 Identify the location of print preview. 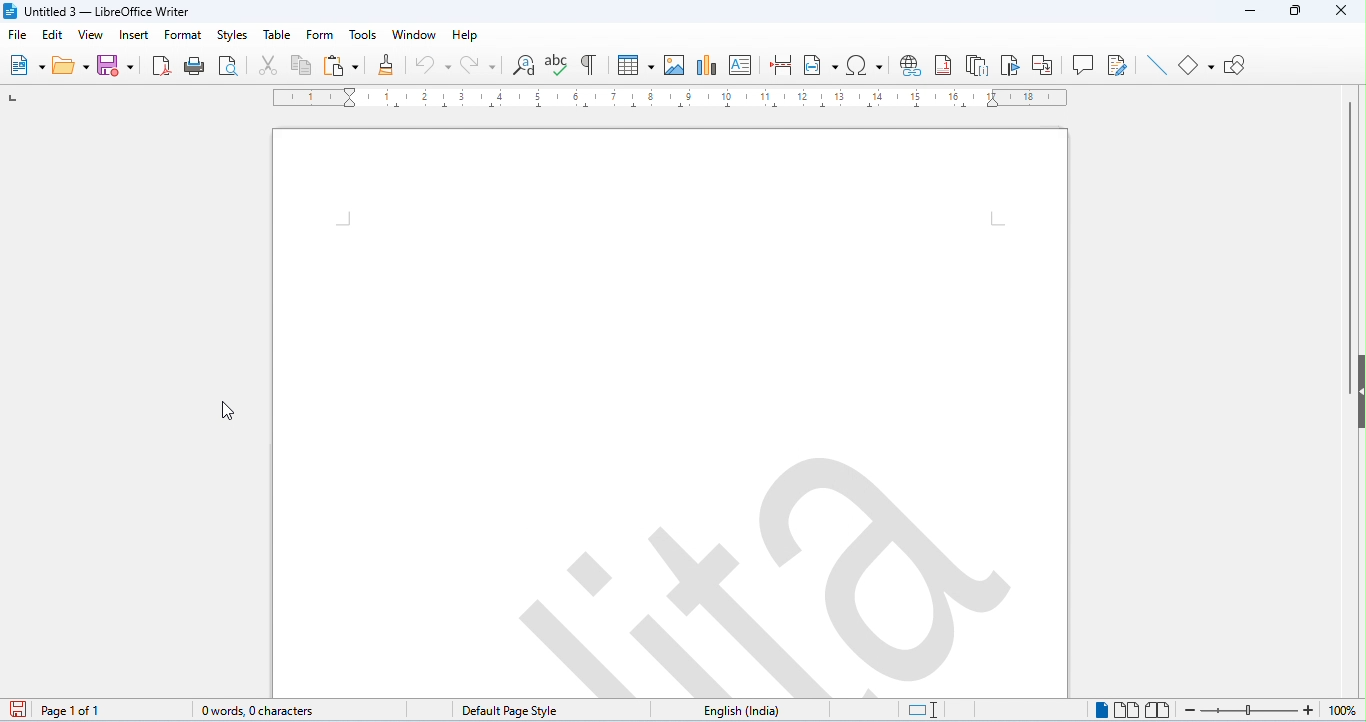
(229, 66).